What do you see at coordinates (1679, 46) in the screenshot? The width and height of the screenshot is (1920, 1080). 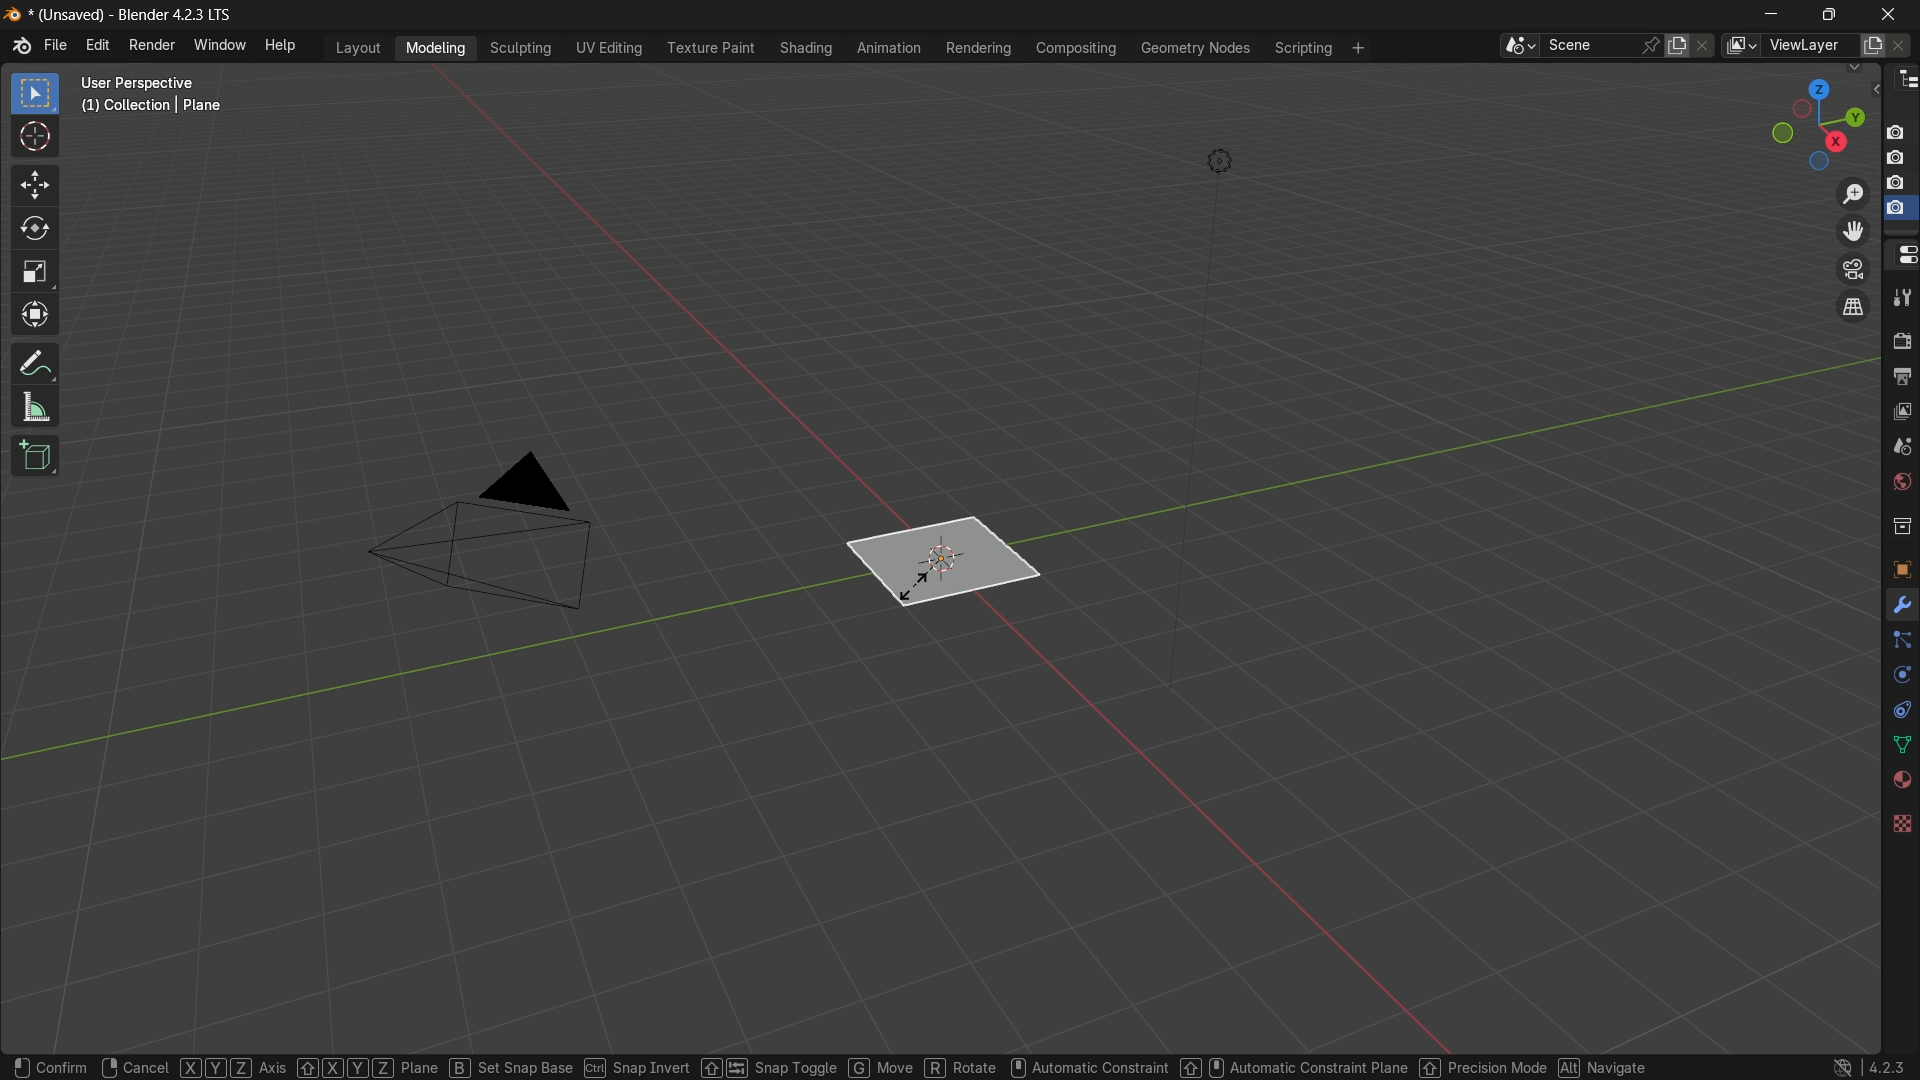 I see `new scene` at bounding box center [1679, 46].